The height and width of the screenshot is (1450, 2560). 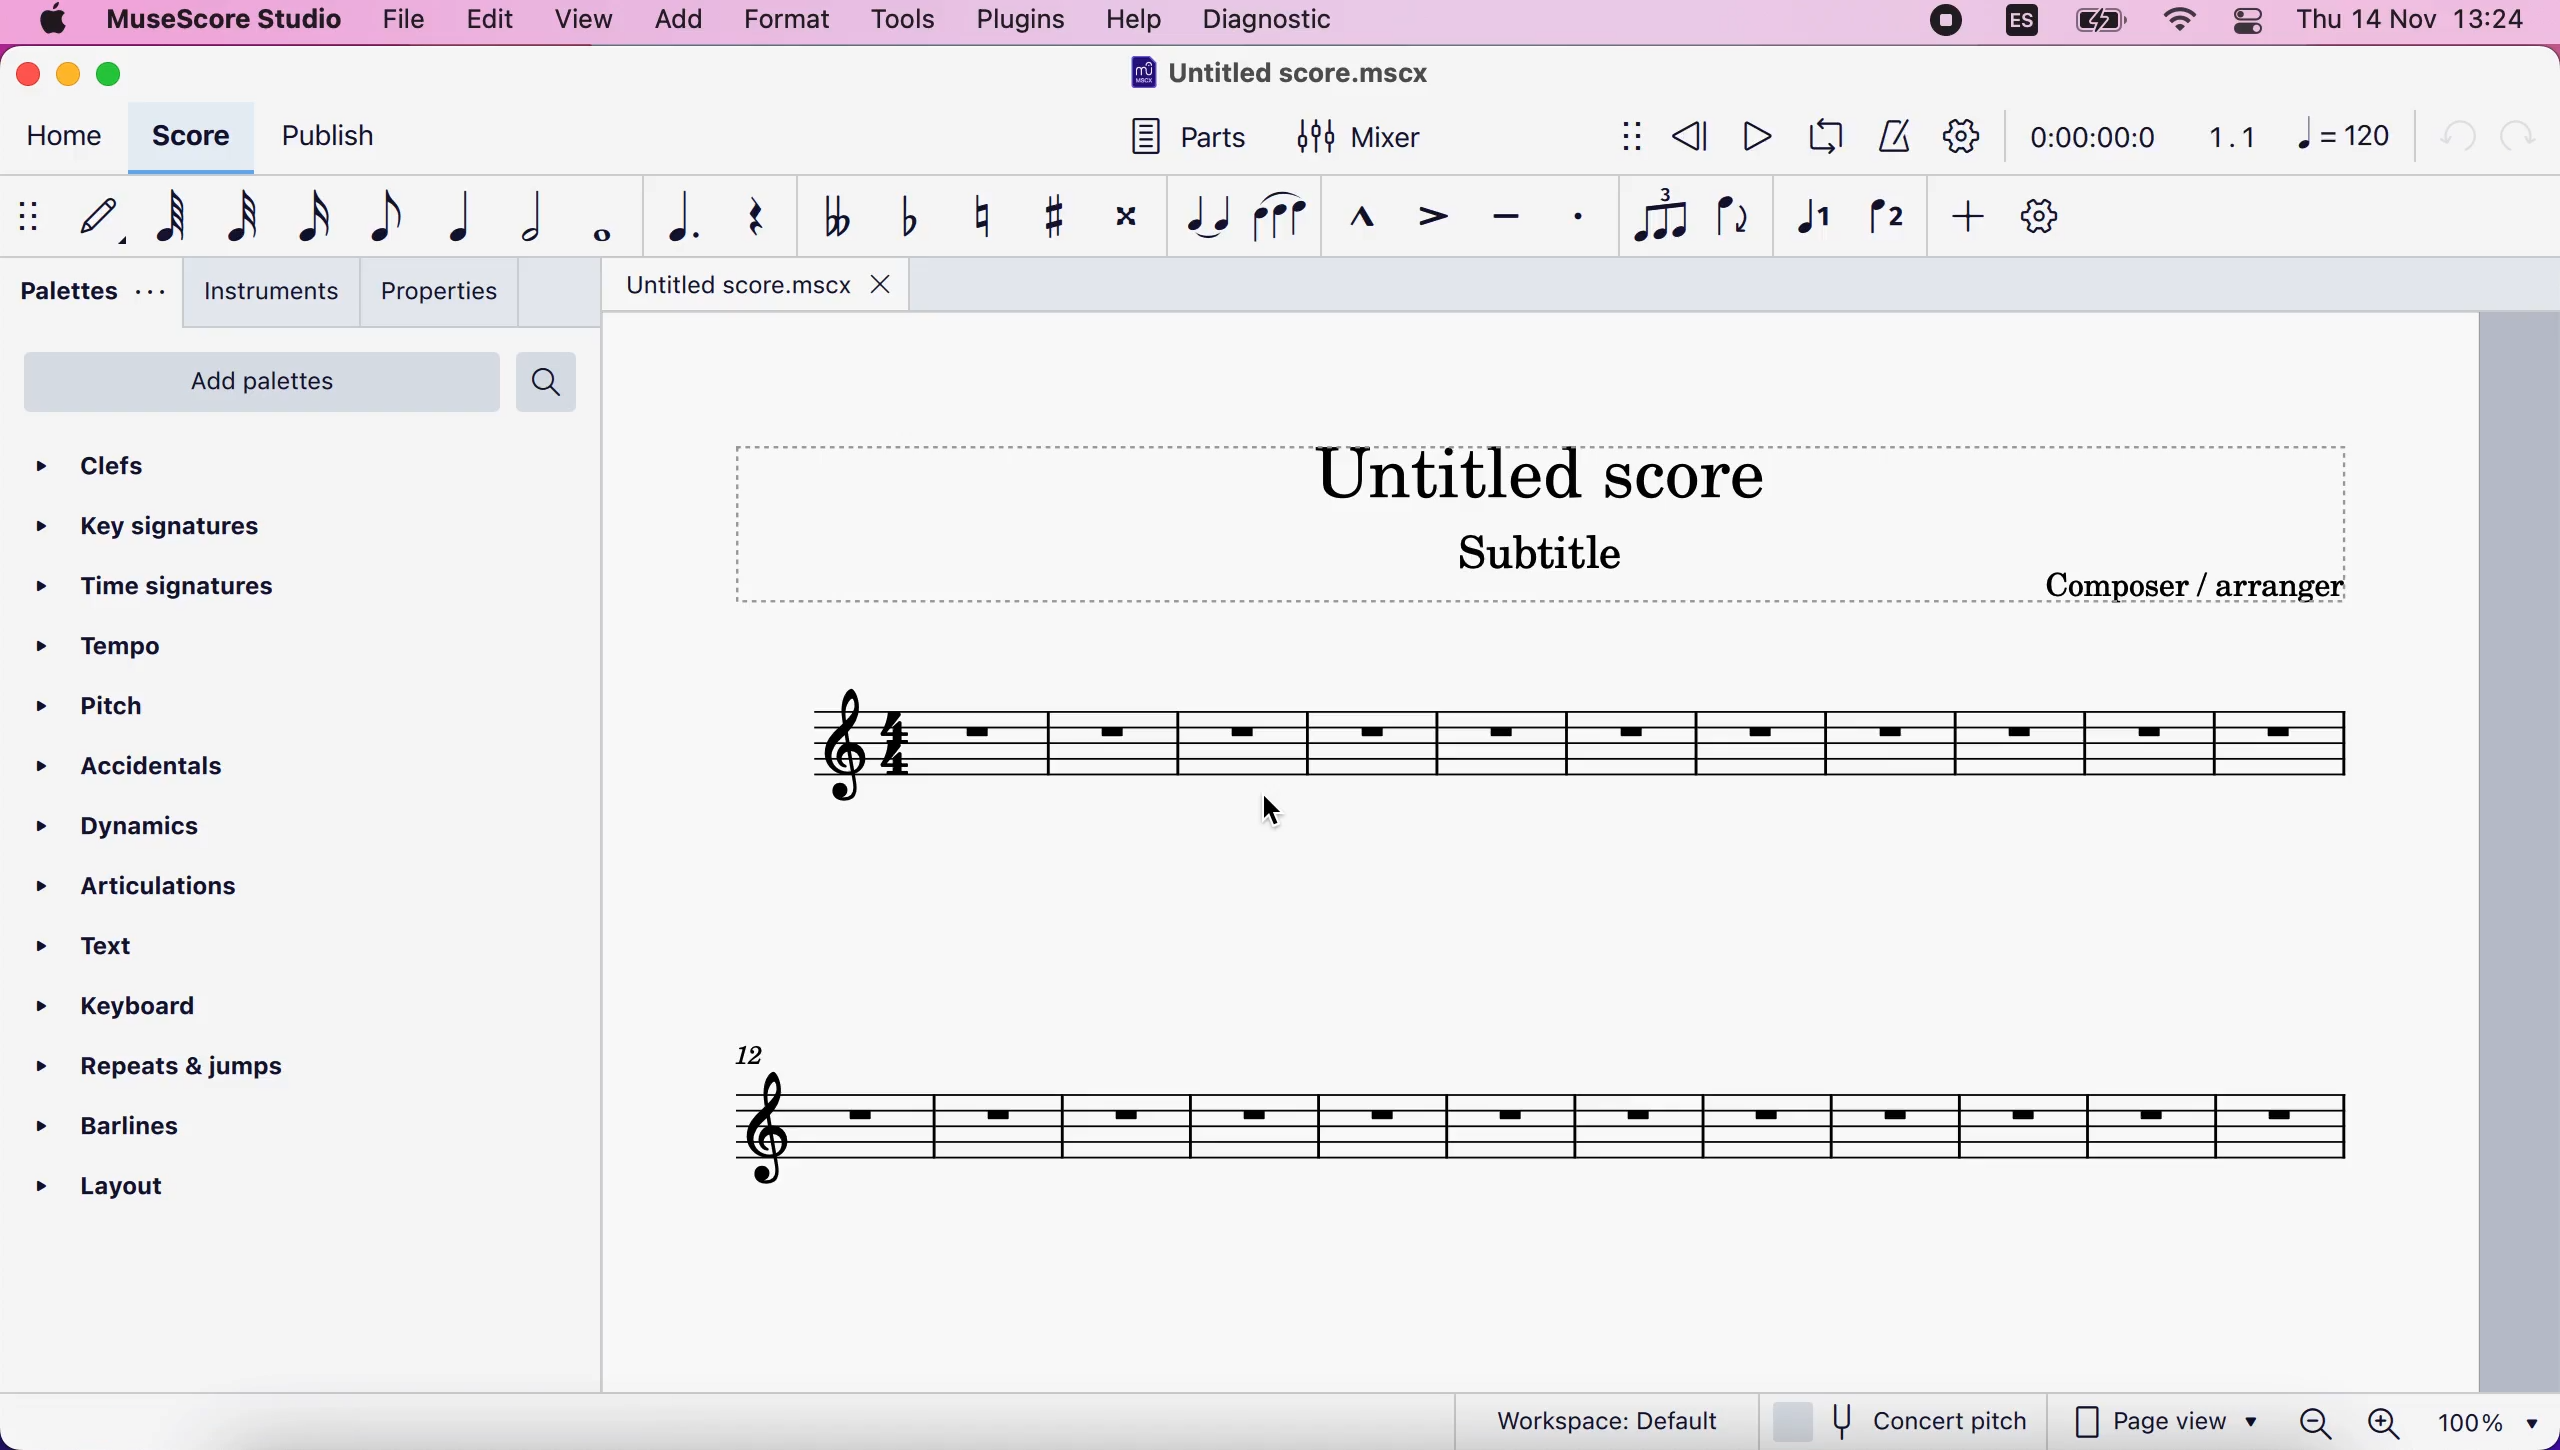 I want to click on show/hide, so click(x=30, y=221).